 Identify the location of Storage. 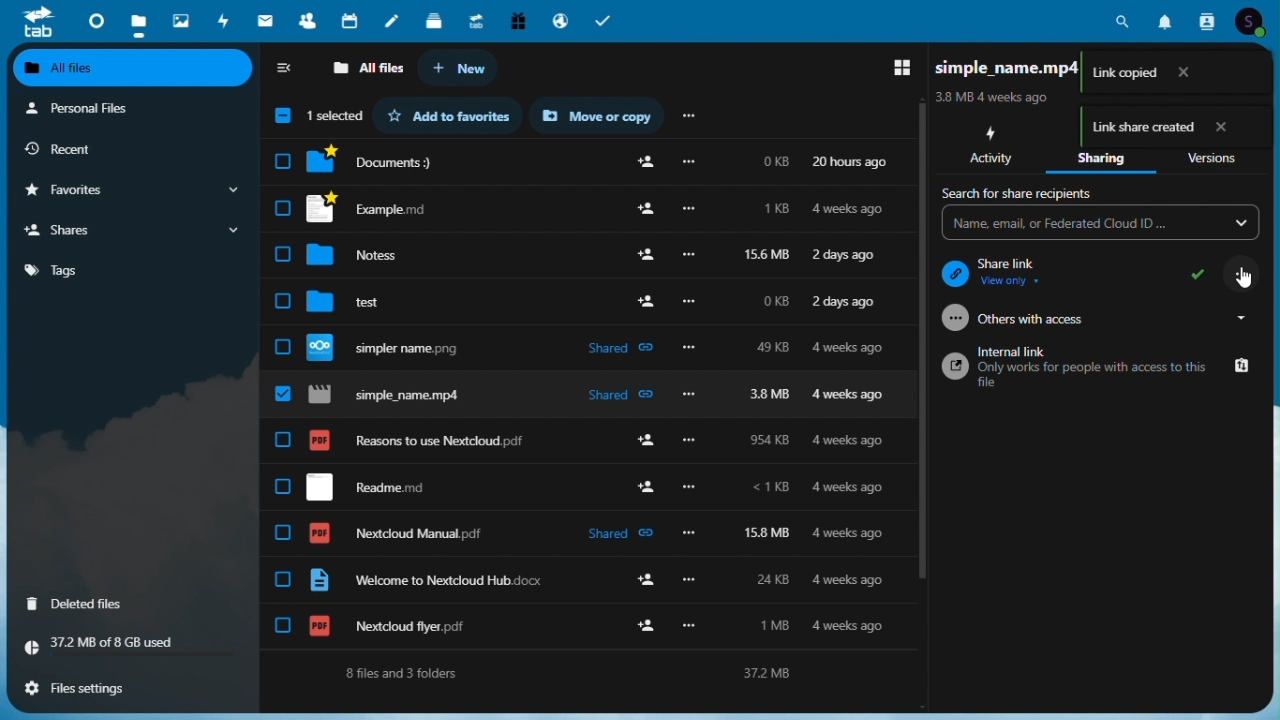
(135, 646).